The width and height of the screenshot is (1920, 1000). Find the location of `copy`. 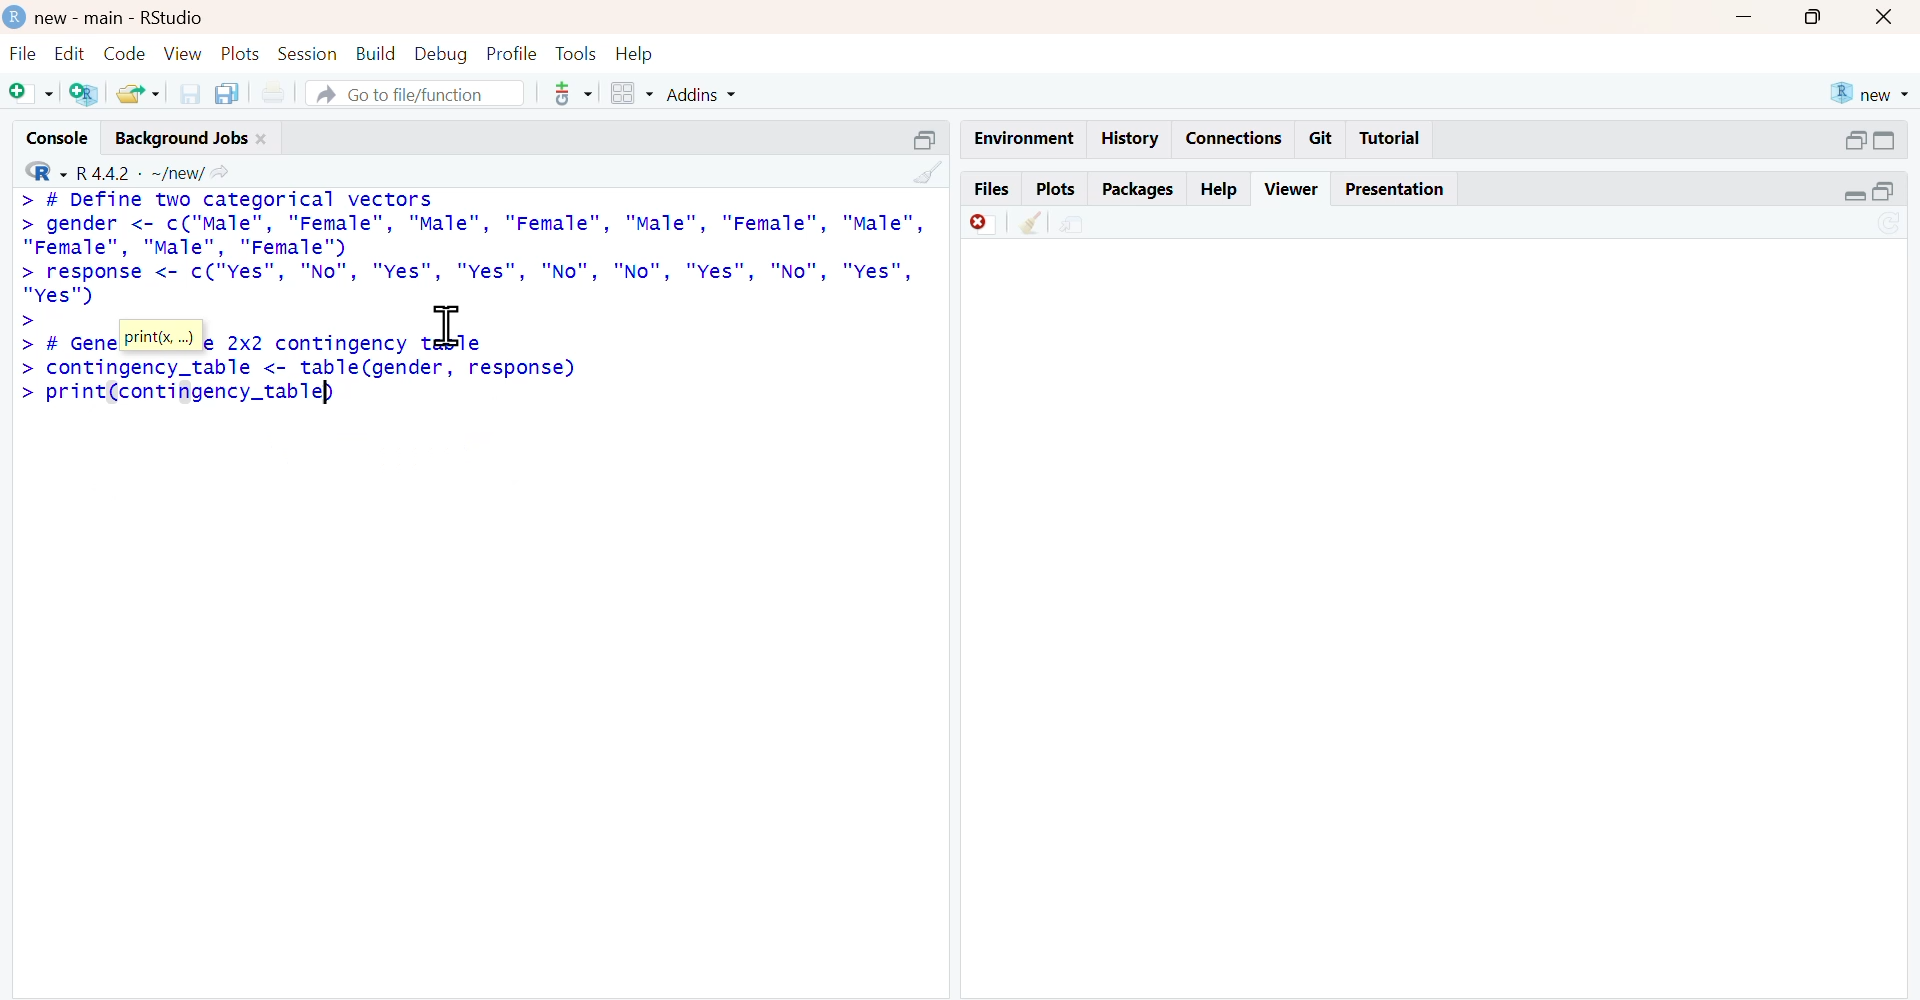

copy is located at coordinates (228, 93).